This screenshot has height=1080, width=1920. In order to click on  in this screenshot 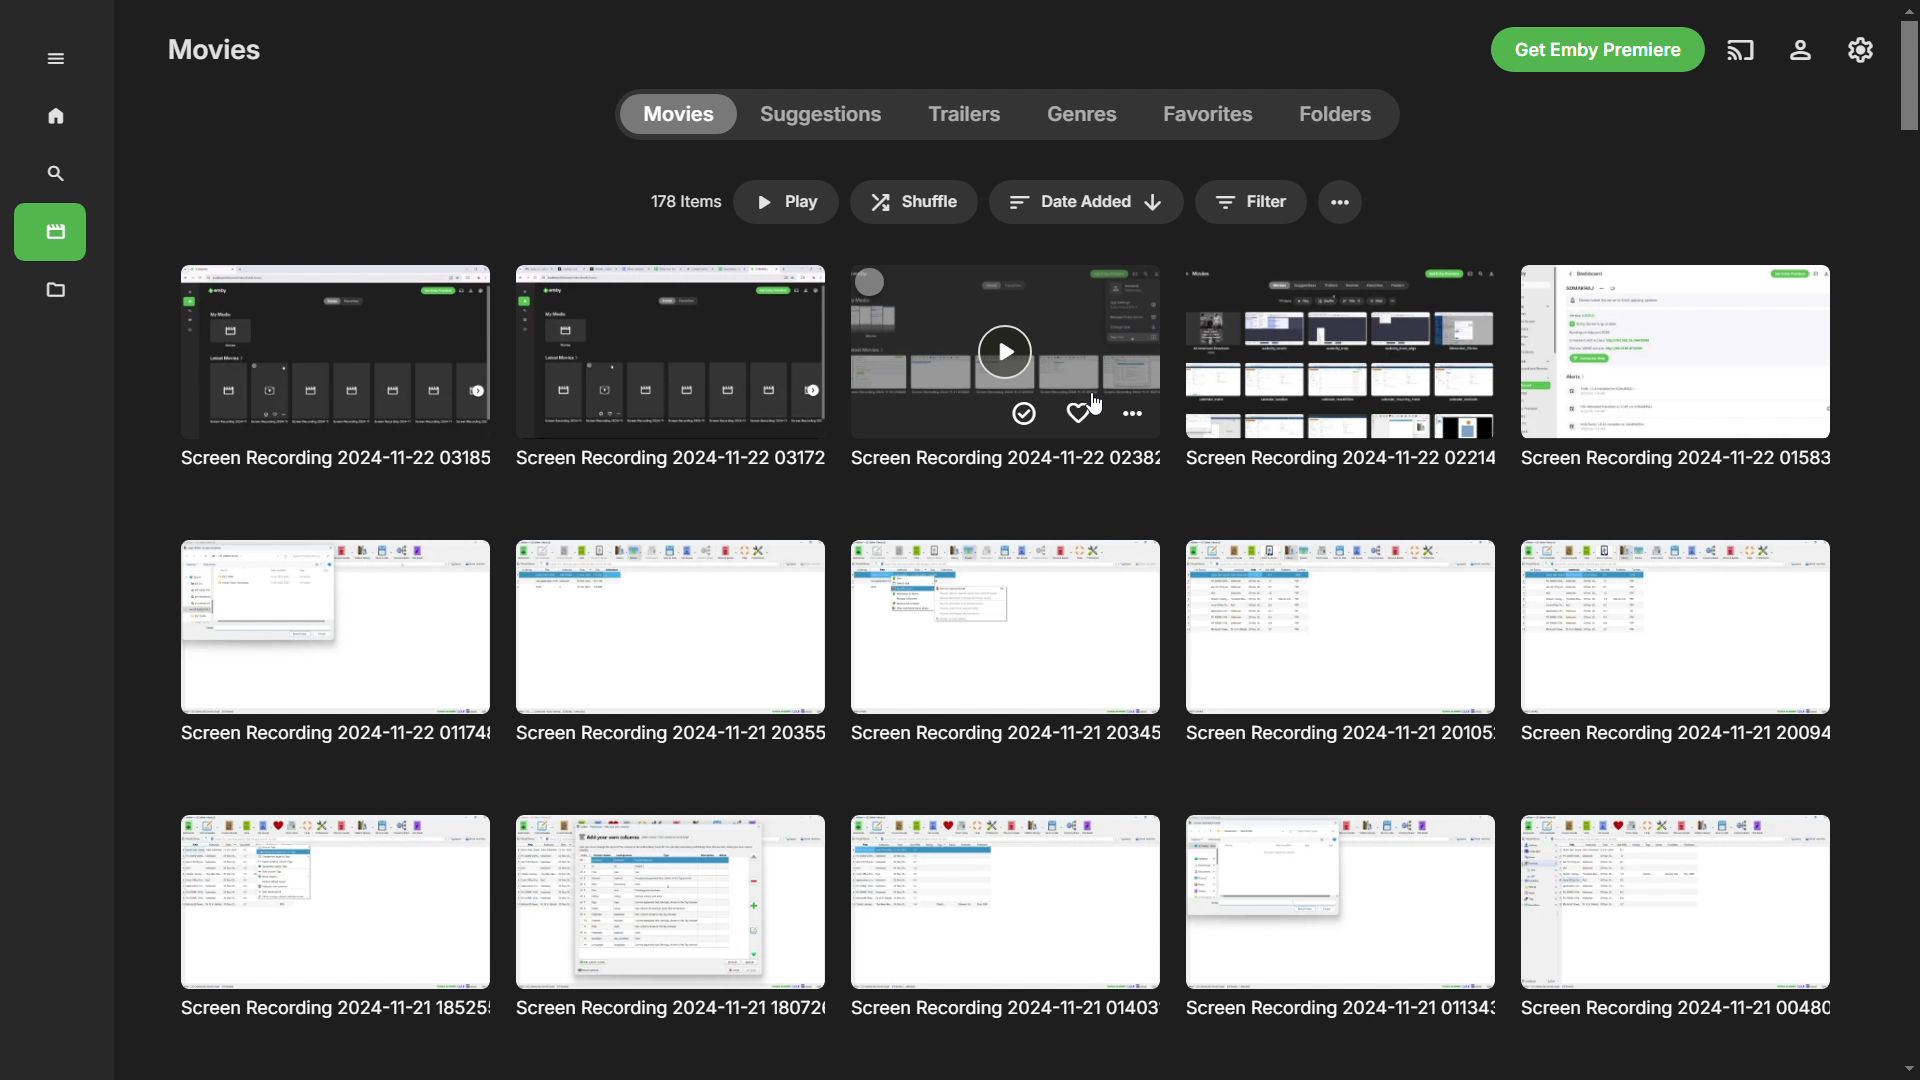, I will do `click(670, 919)`.